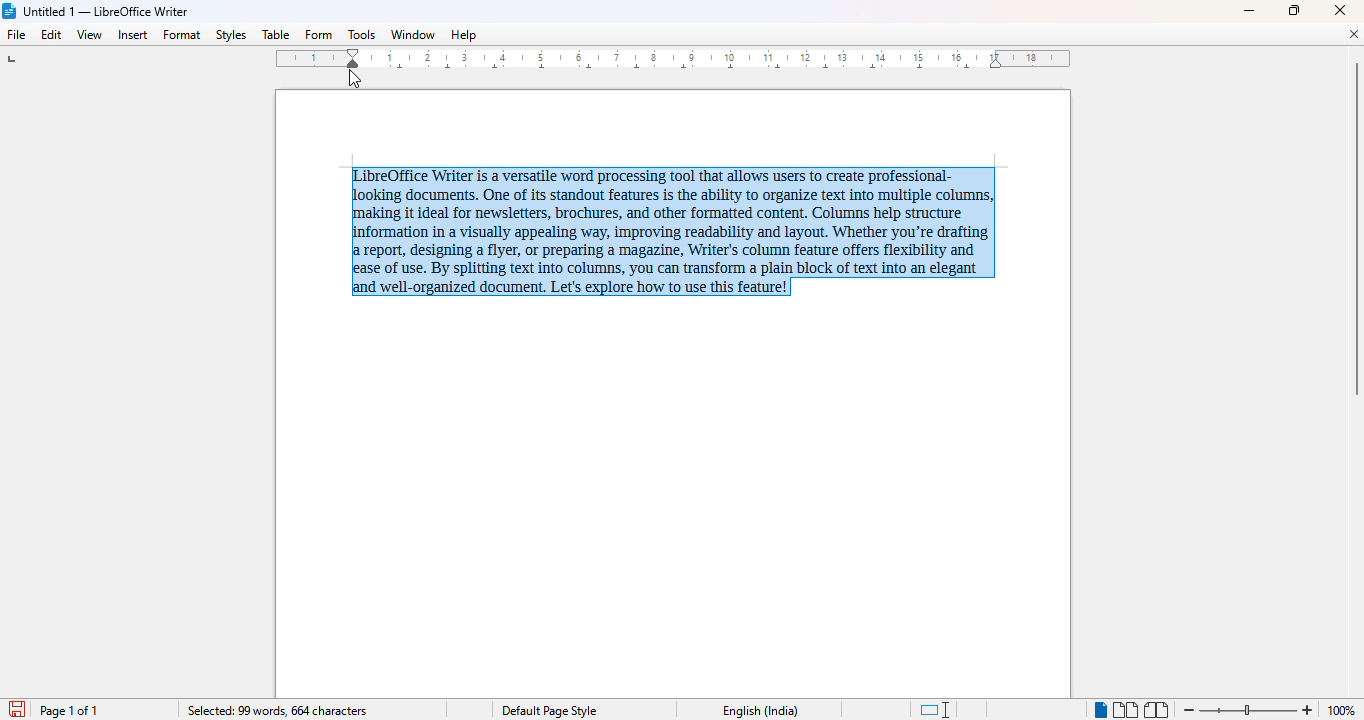  Describe the element at coordinates (318, 35) in the screenshot. I see `form` at that location.